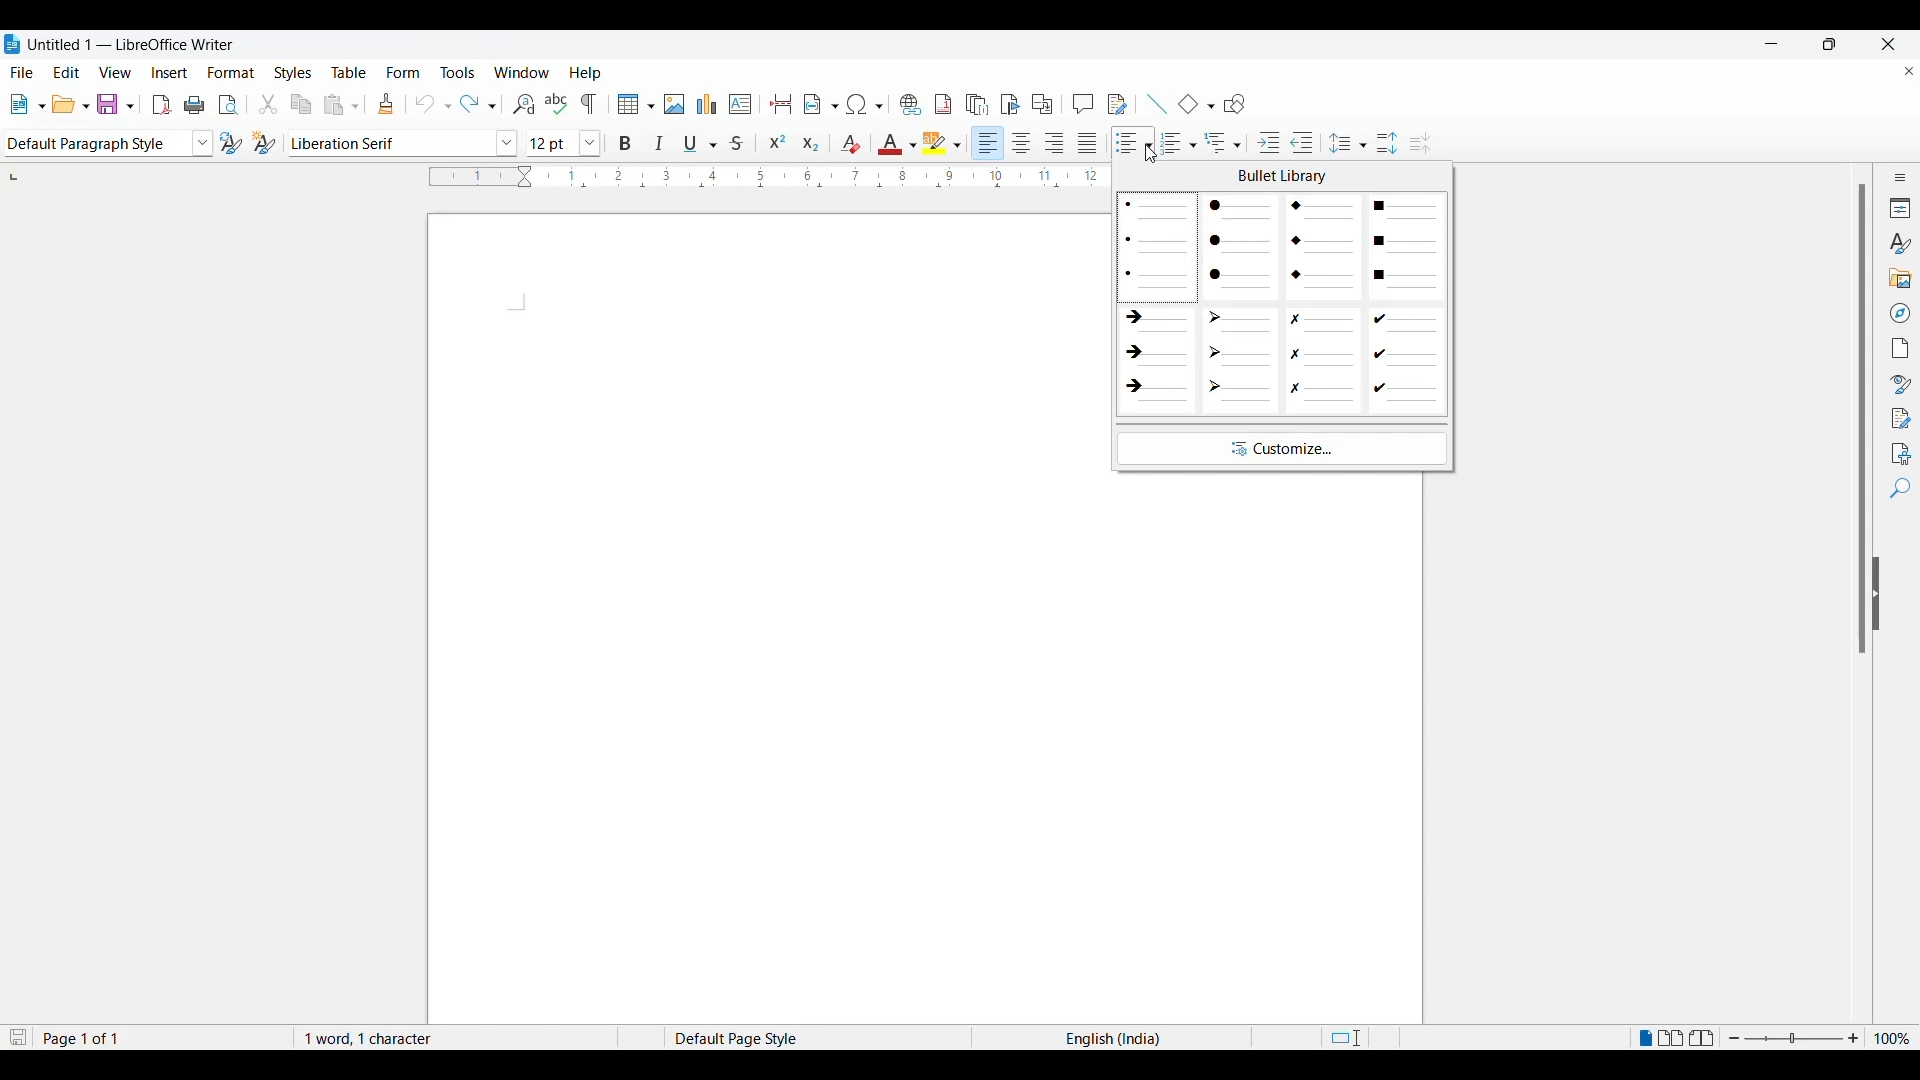  What do you see at coordinates (703, 140) in the screenshot?
I see `underline` at bounding box center [703, 140].